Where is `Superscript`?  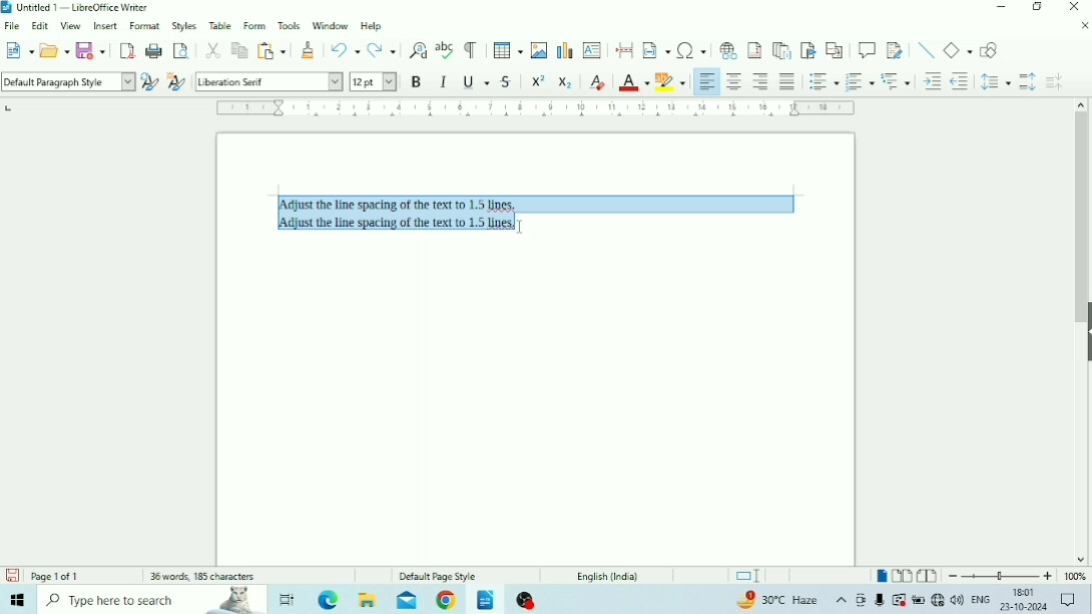
Superscript is located at coordinates (538, 81).